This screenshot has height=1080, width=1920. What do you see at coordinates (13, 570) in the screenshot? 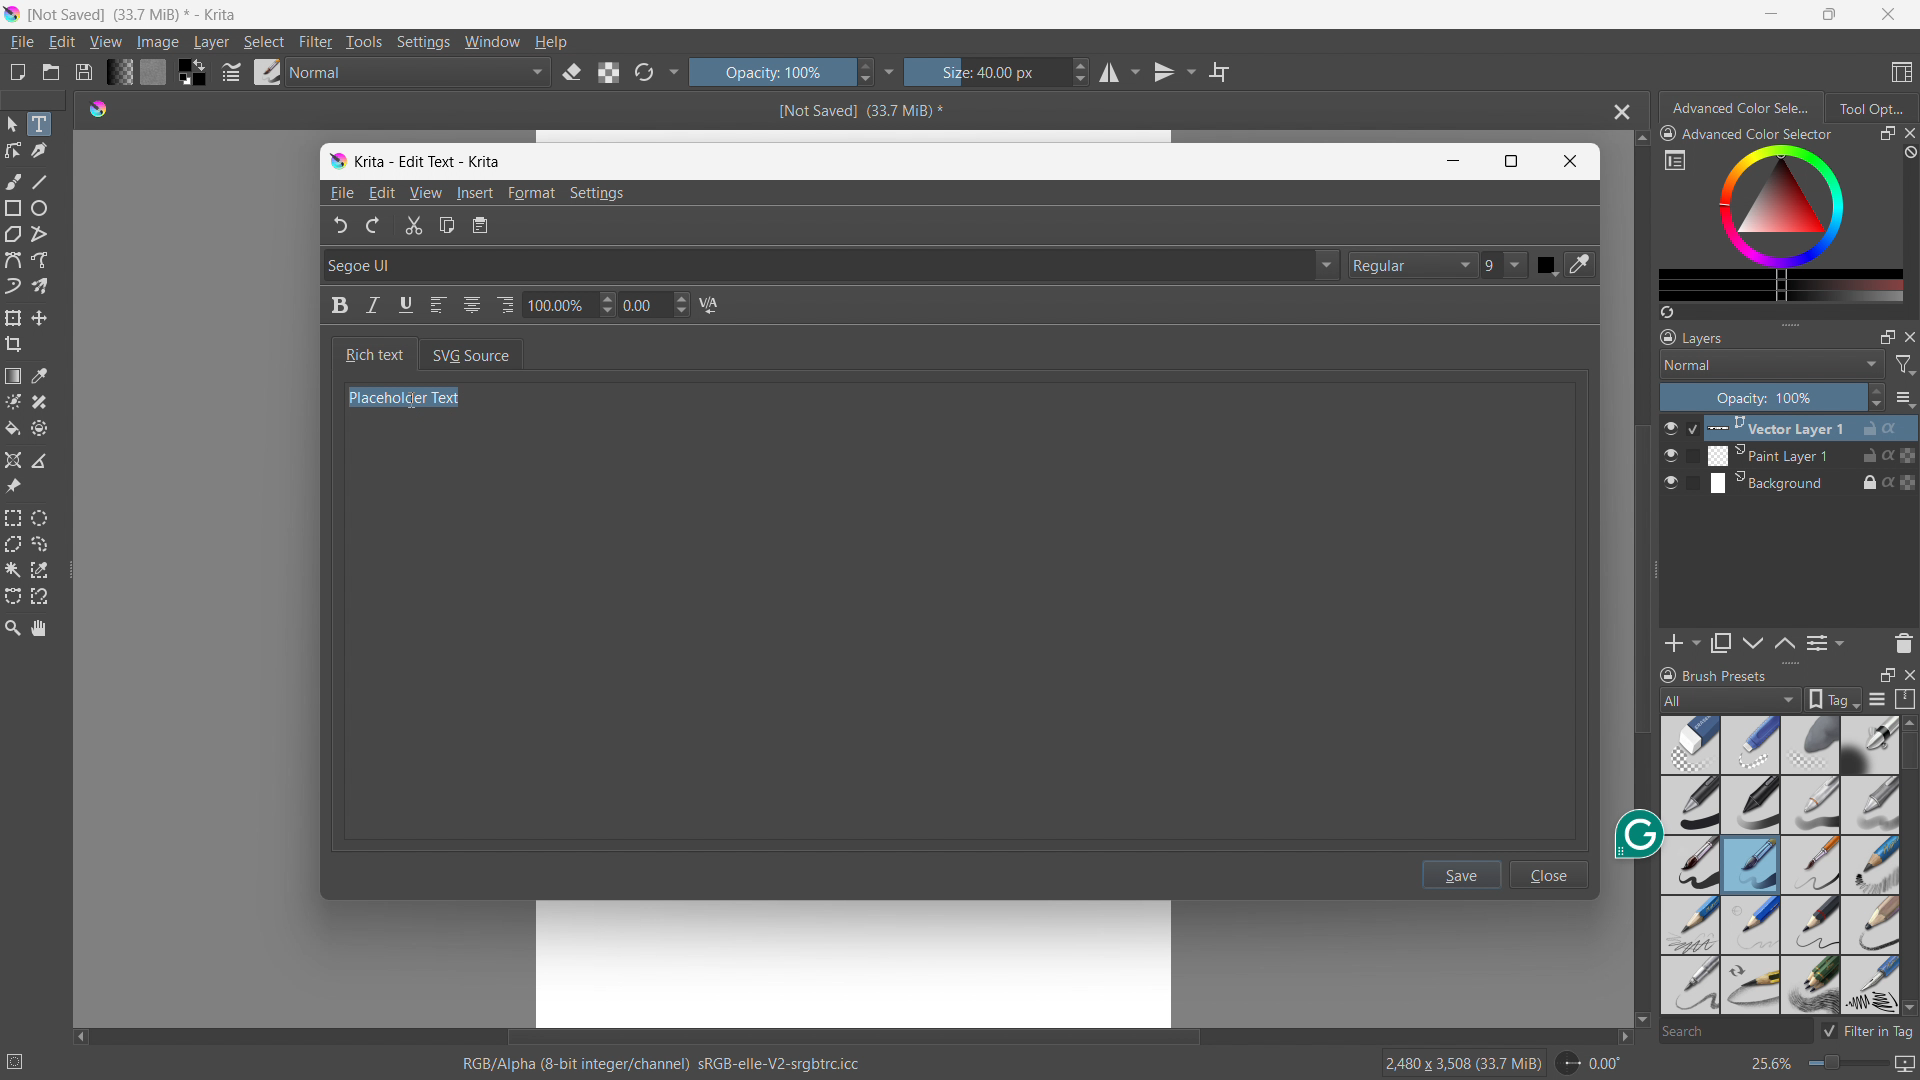
I see `contigious selection tool` at bounding box center [13, 570].